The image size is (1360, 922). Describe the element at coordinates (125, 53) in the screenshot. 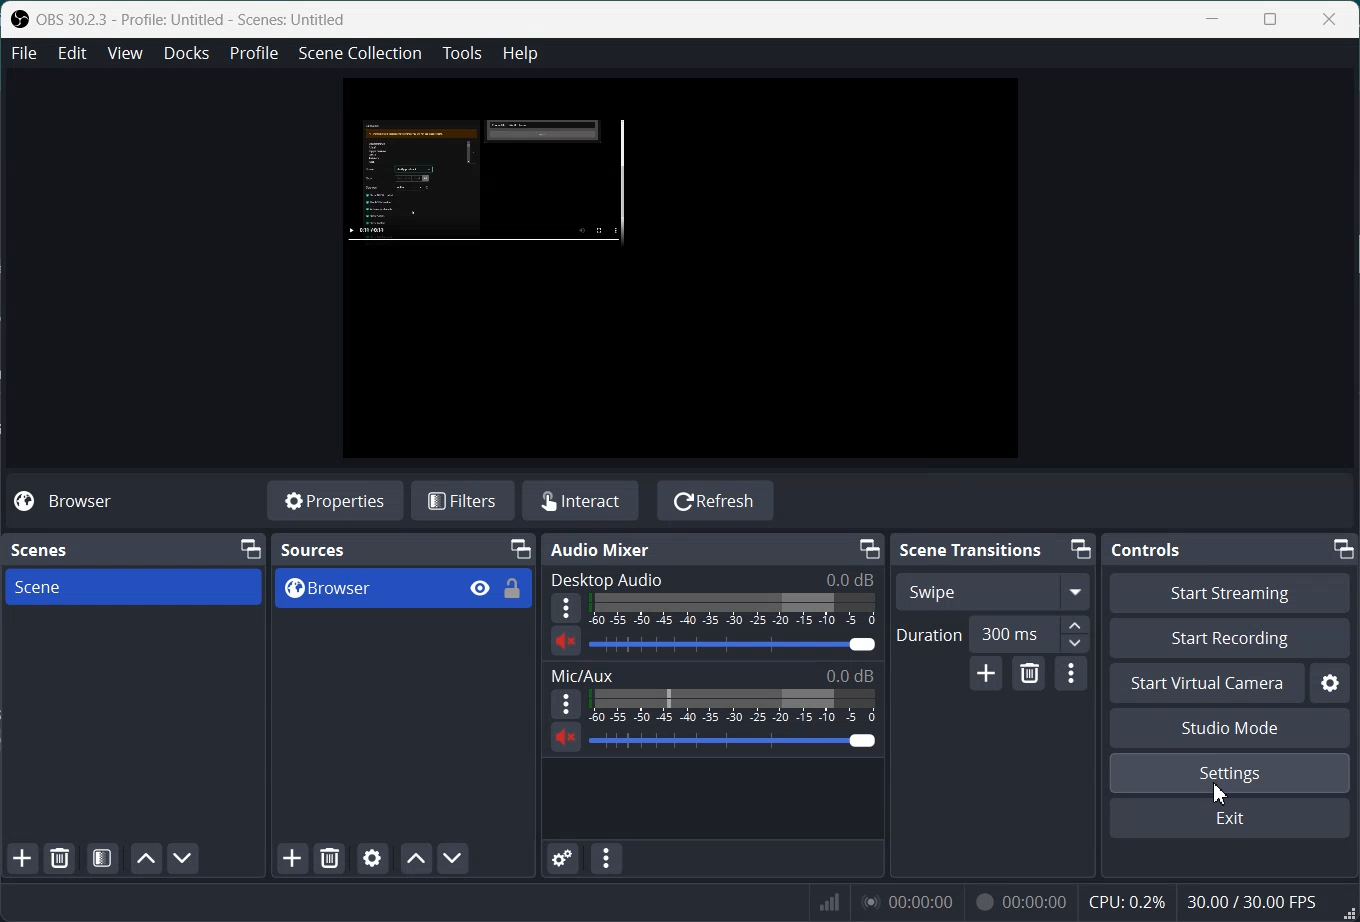

I see `View` at that location.